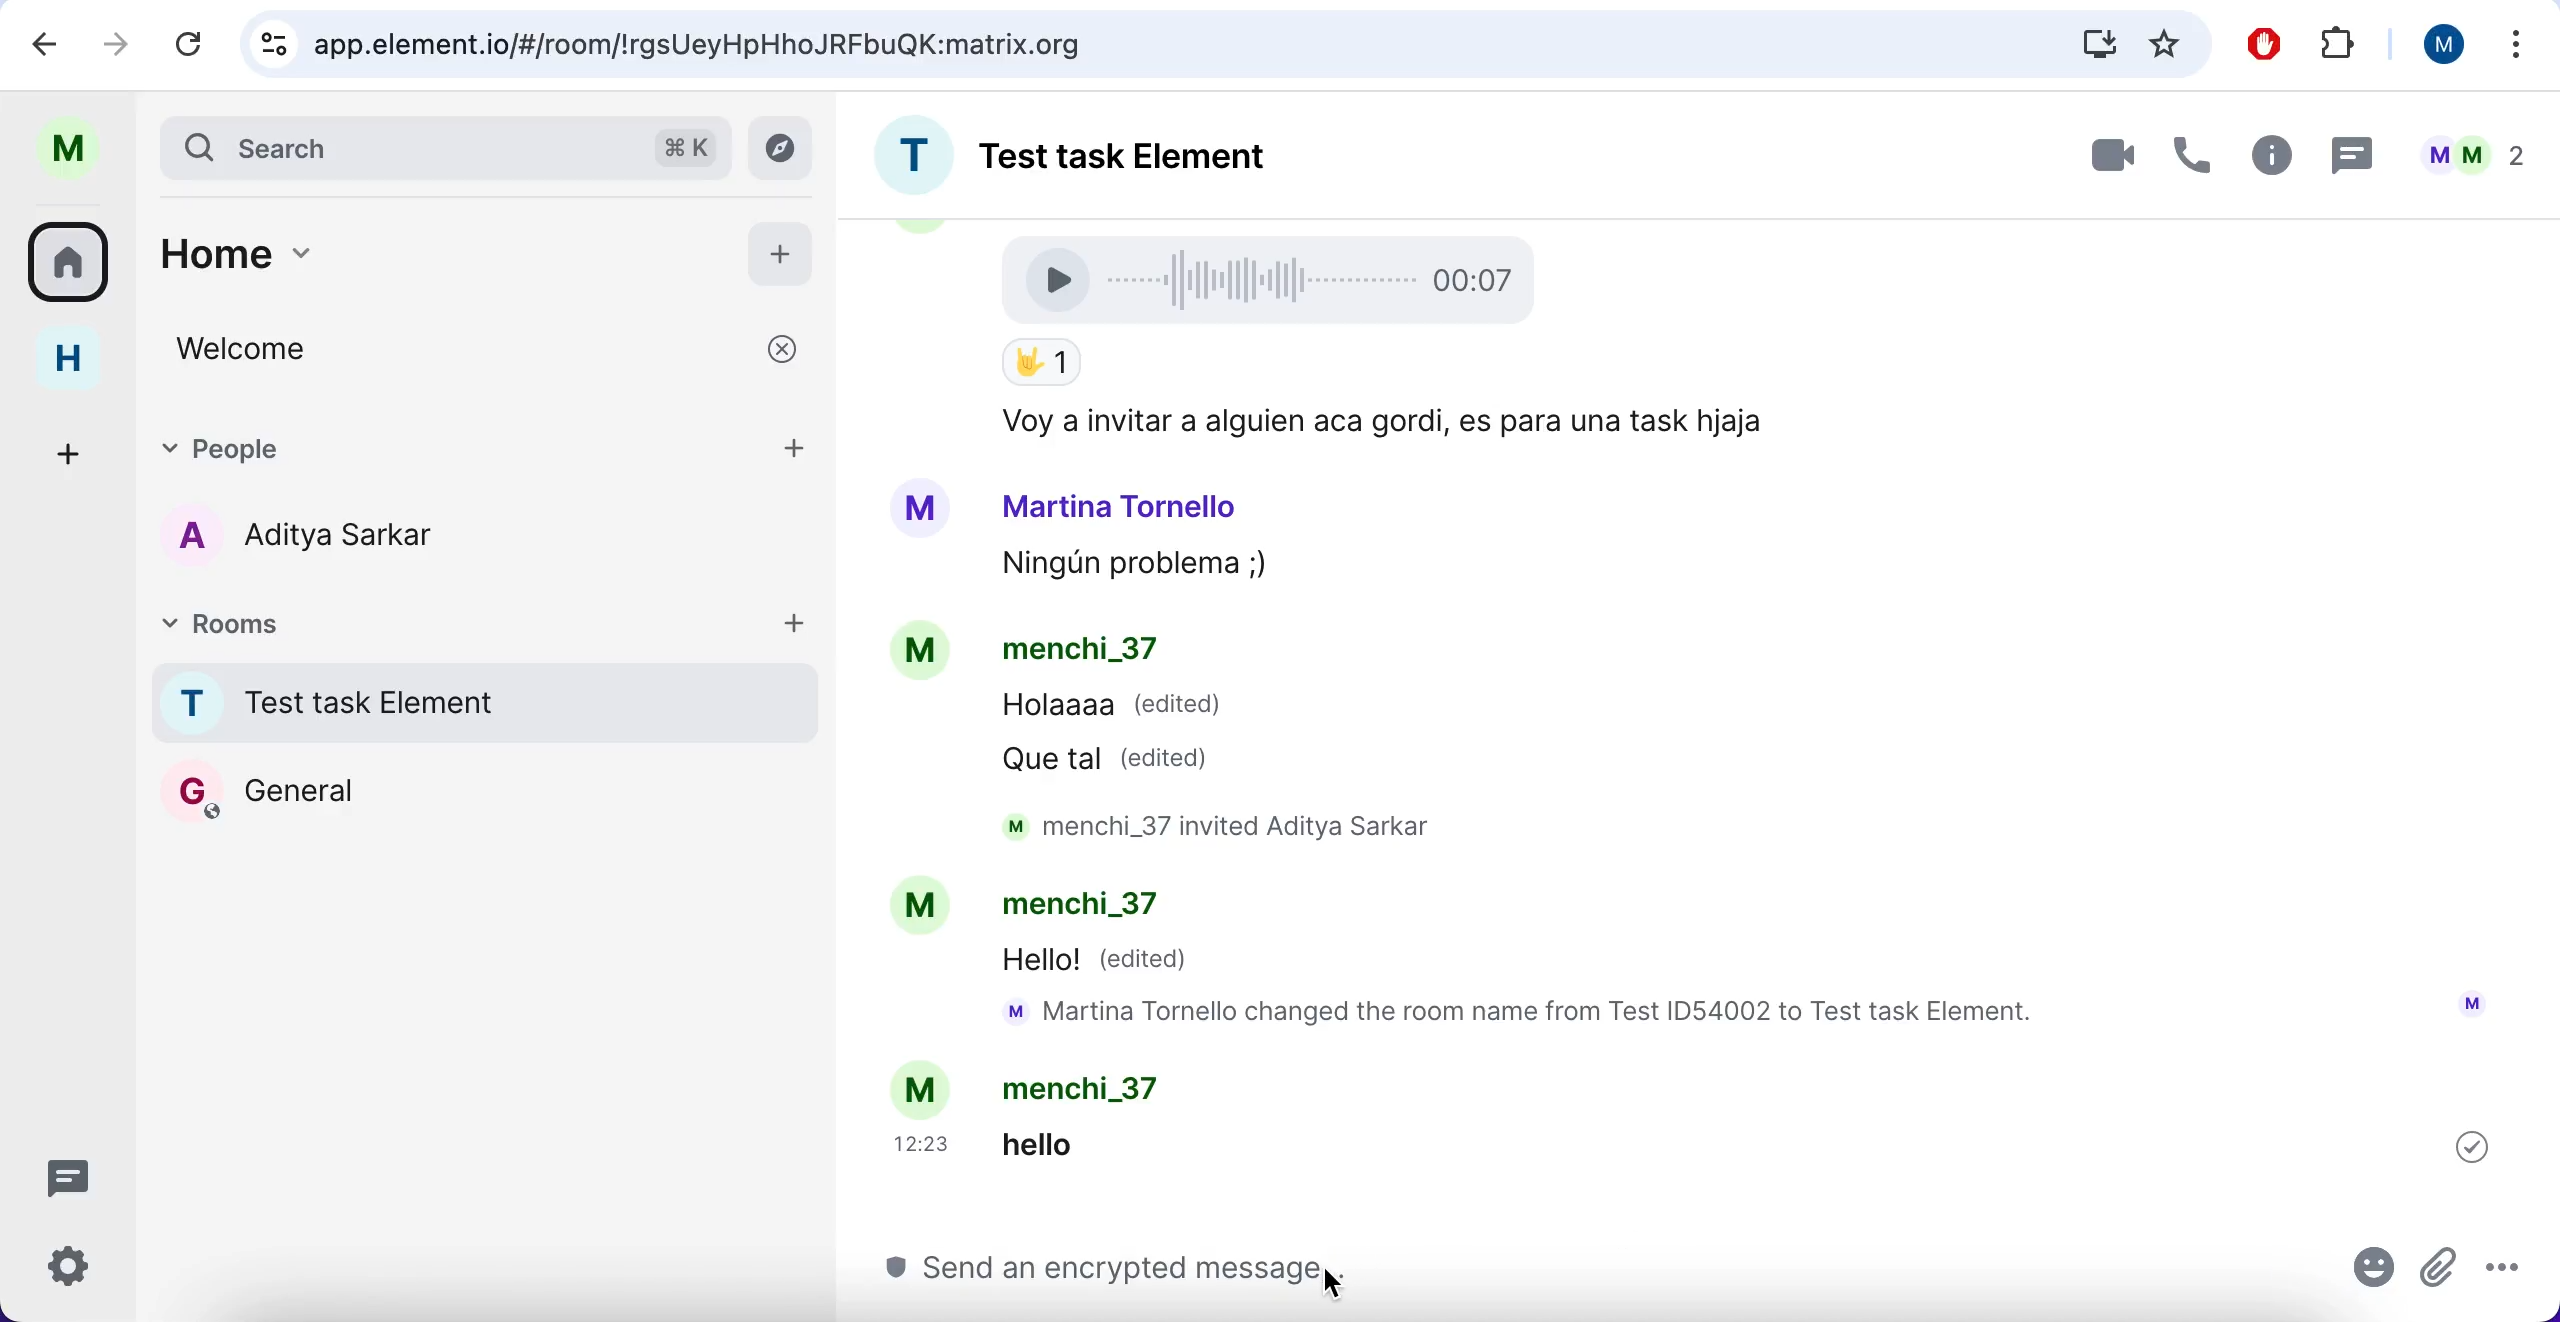  Describe the element at coordinates (2349, 154) in the screenshot. I see `thread` at that location.